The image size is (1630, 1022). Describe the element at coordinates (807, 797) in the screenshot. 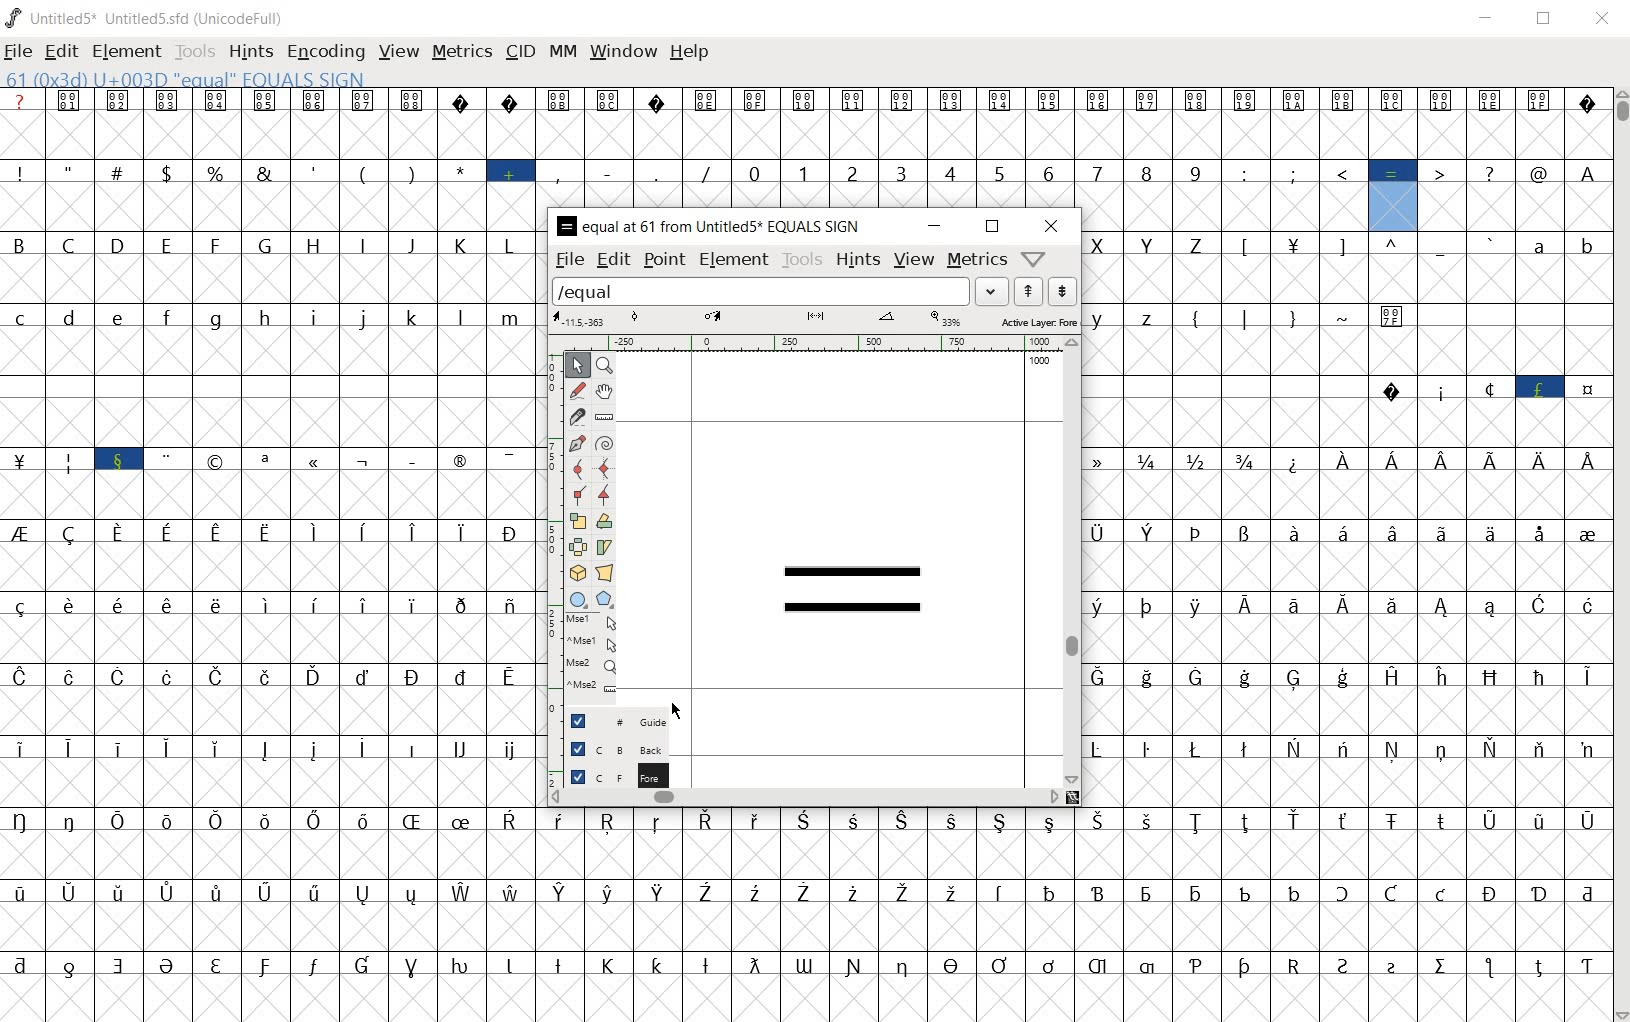

I see `scrollbar` at that location.